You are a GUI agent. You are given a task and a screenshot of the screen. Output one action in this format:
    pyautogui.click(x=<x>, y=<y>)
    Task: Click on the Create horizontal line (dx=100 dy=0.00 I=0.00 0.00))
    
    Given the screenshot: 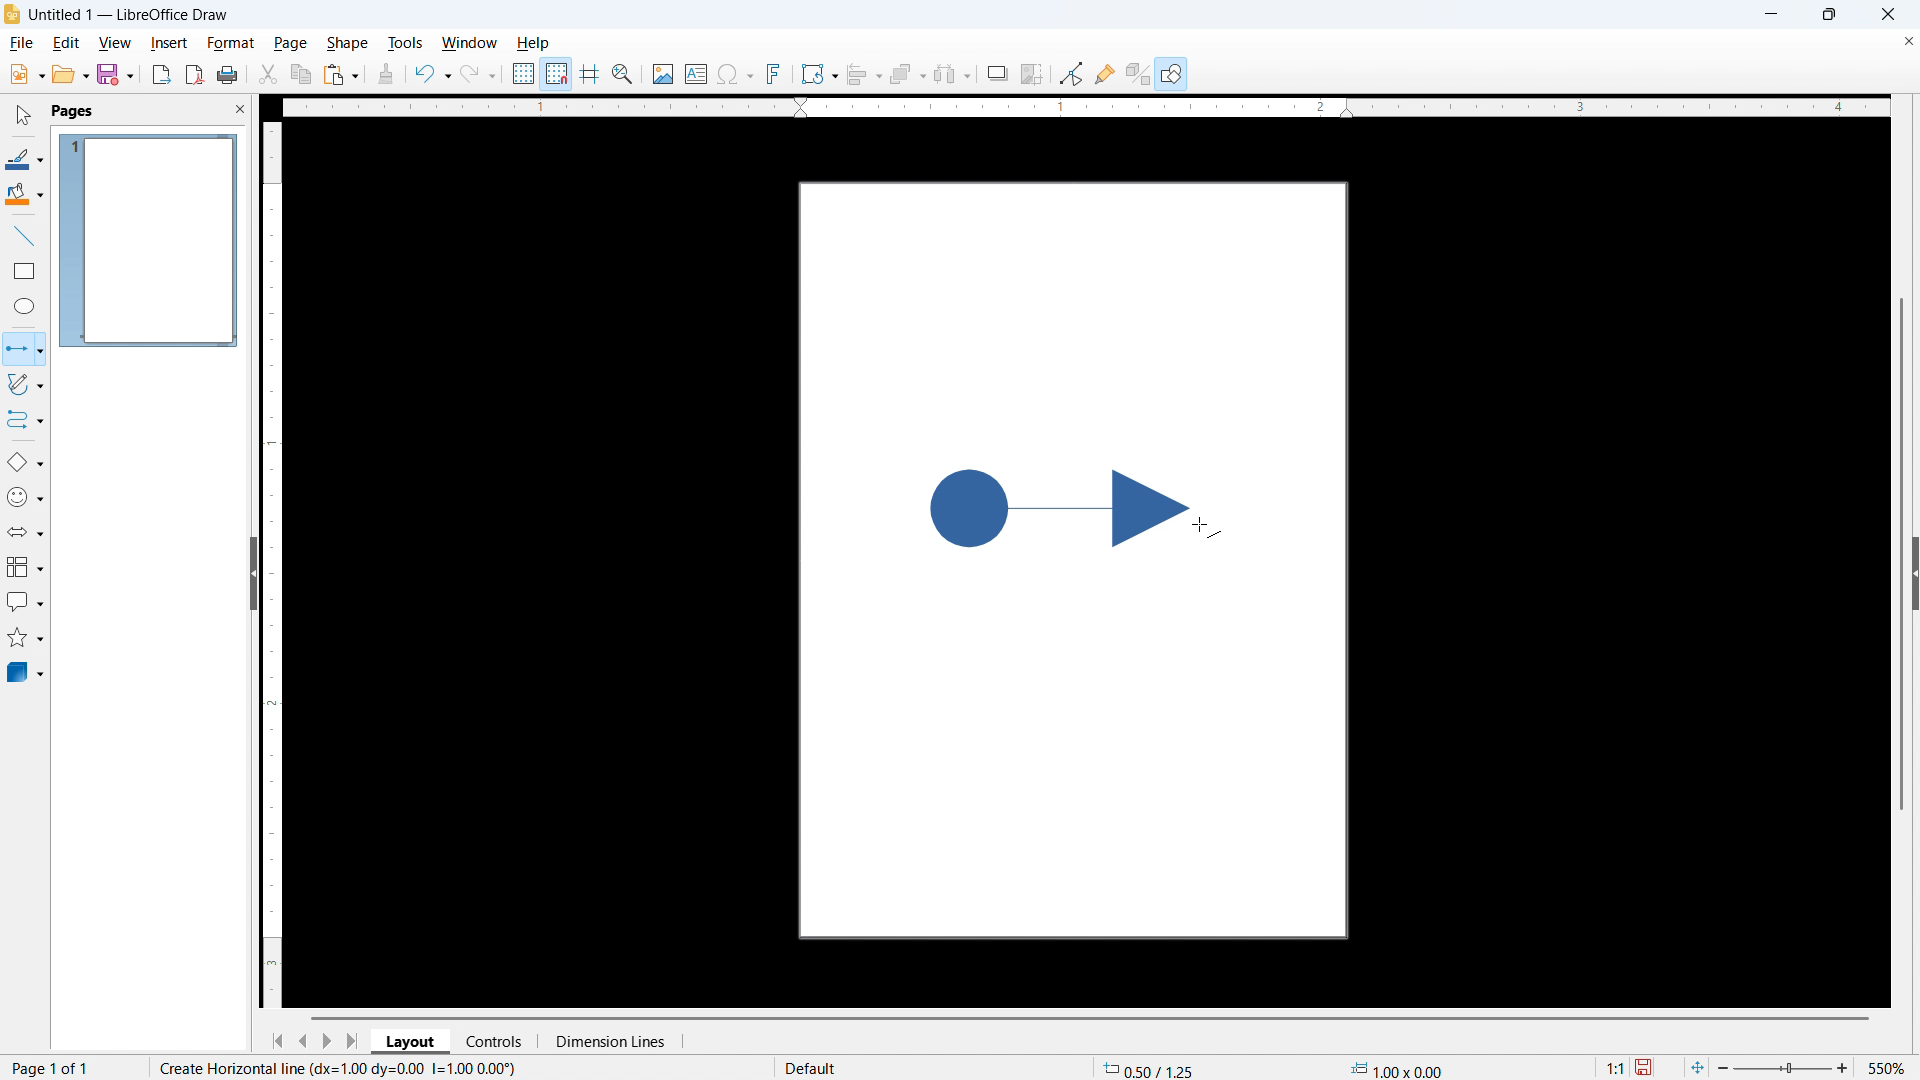 What is the action you would take?
    pyautogui.click(x=333, y=1070)
    